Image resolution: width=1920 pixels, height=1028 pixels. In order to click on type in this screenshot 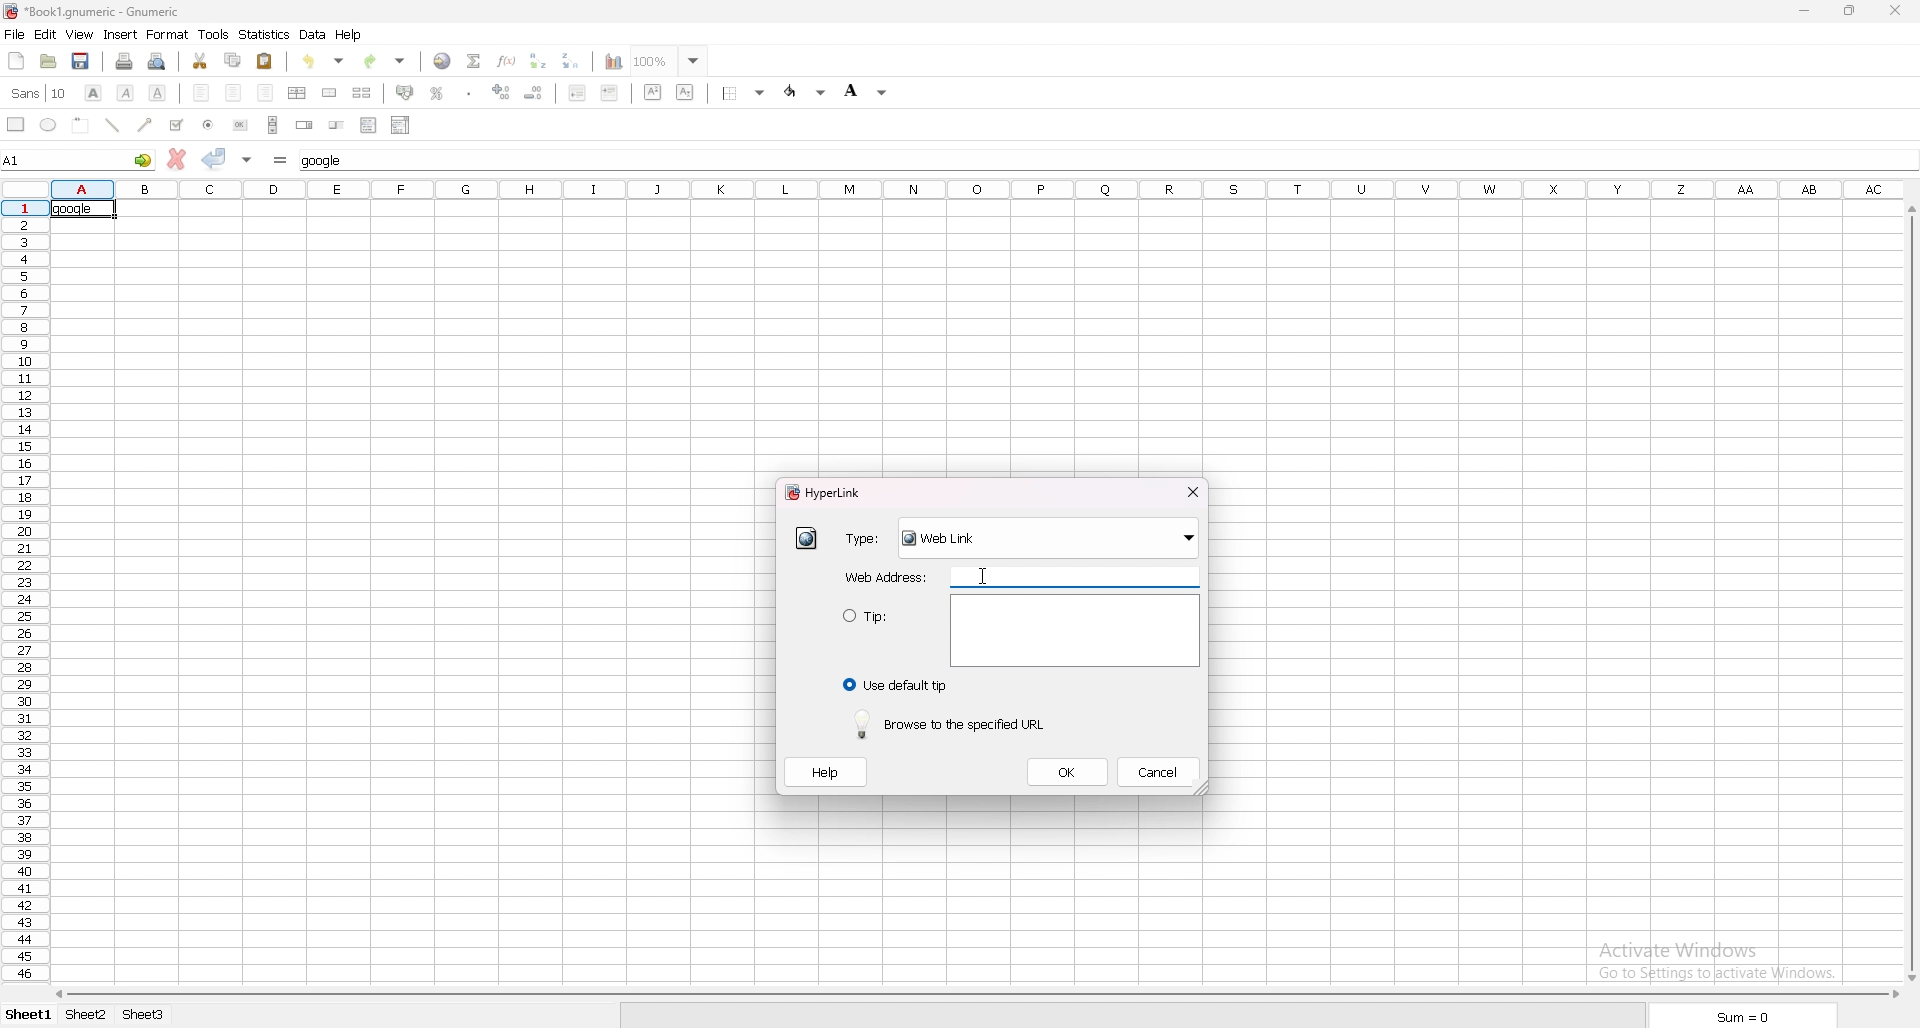, I will do `click(870, 538)`.